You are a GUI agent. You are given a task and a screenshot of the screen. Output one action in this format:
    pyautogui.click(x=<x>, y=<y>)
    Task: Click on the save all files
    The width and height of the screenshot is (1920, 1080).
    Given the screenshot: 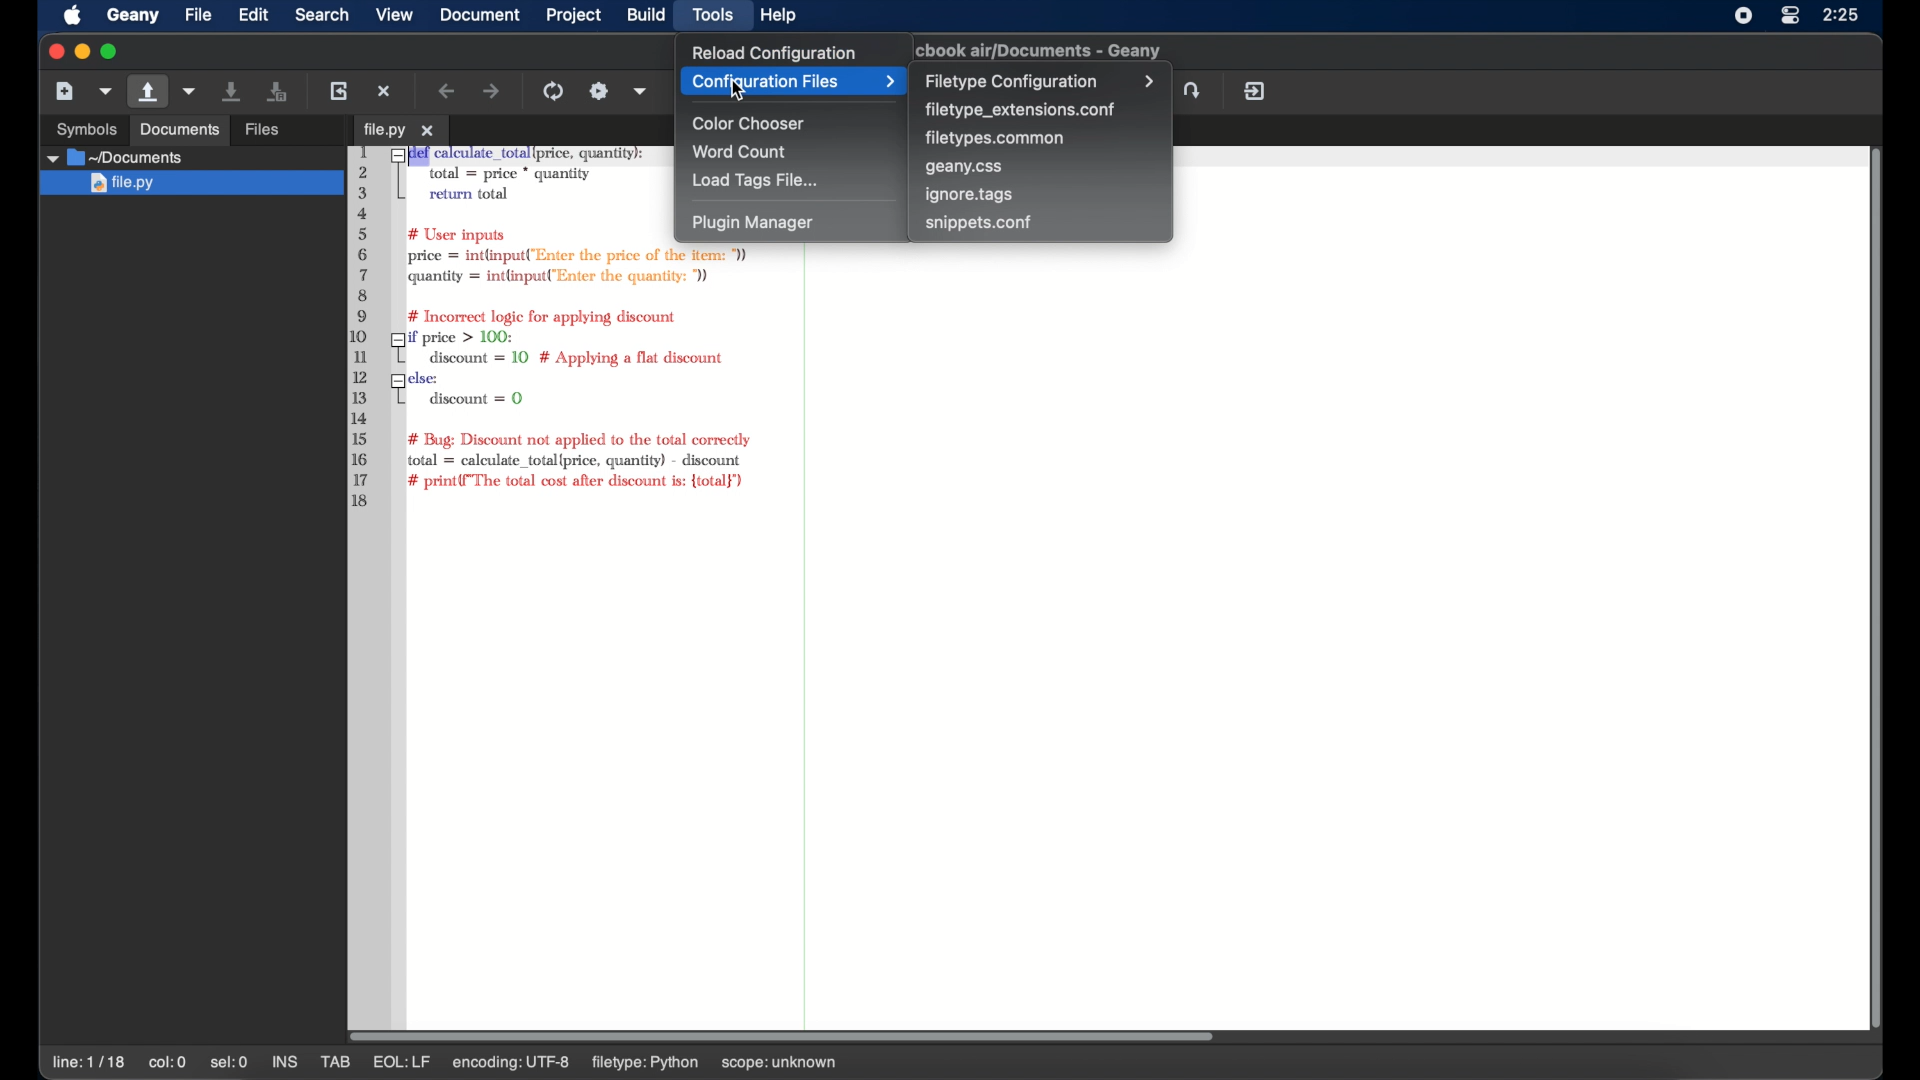 What is the action you would take?
    pyautogui.click(x=278, y=92)
    